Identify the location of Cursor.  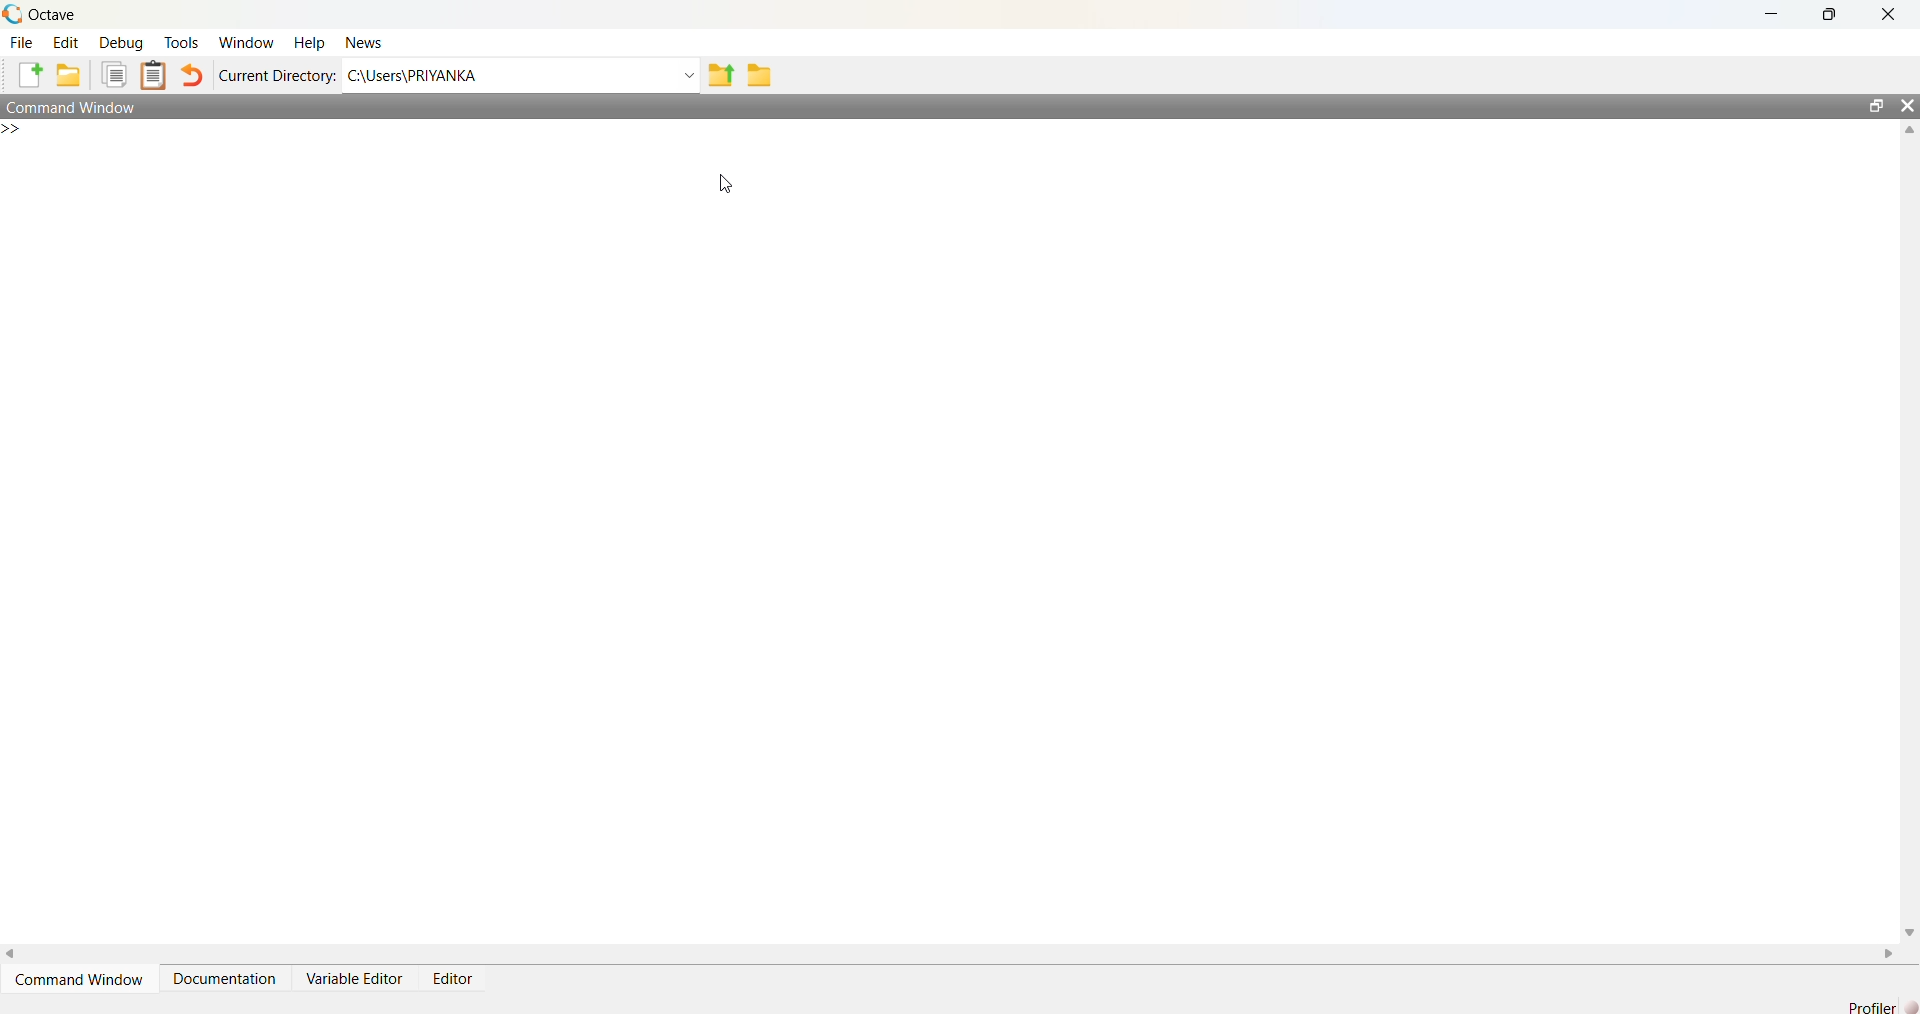
(730, 185).